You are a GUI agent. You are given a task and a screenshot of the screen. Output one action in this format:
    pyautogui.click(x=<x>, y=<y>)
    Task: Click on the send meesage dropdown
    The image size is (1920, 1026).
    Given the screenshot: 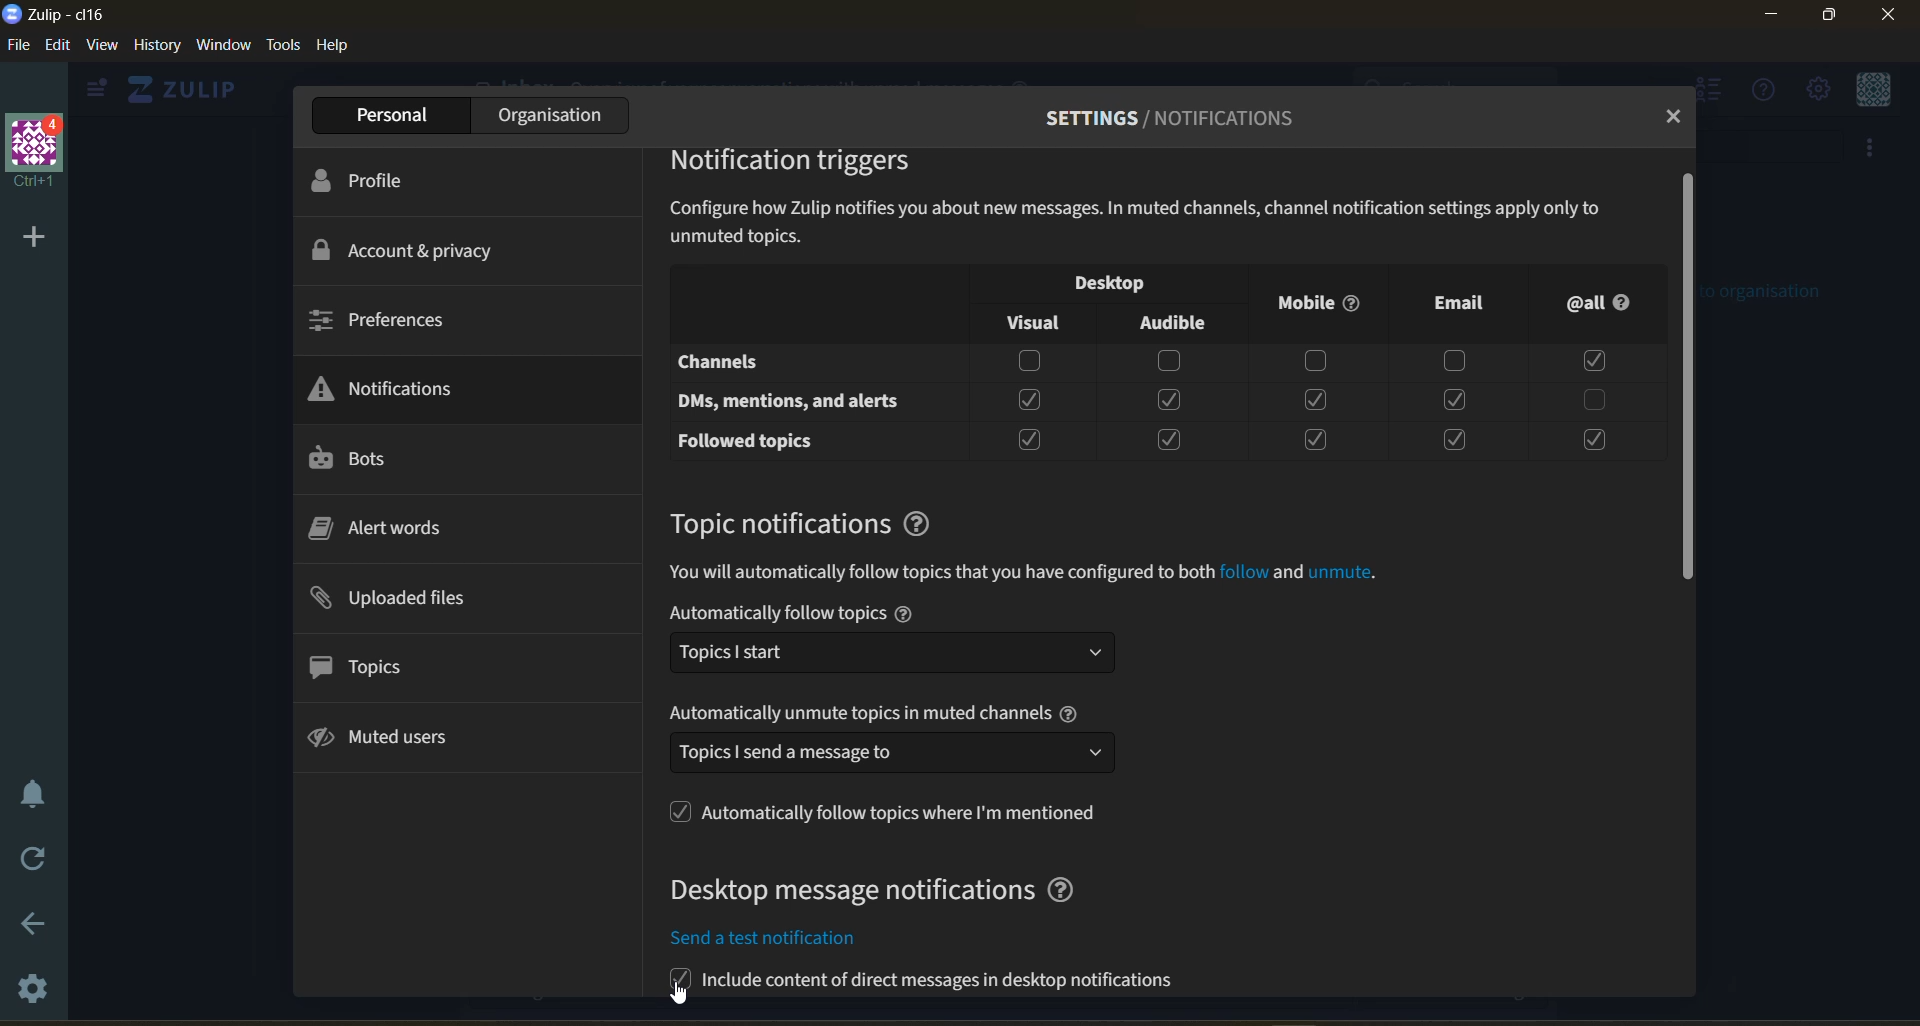 What is the action you would take?
    pyautogui.click(x=895, y=755)
    